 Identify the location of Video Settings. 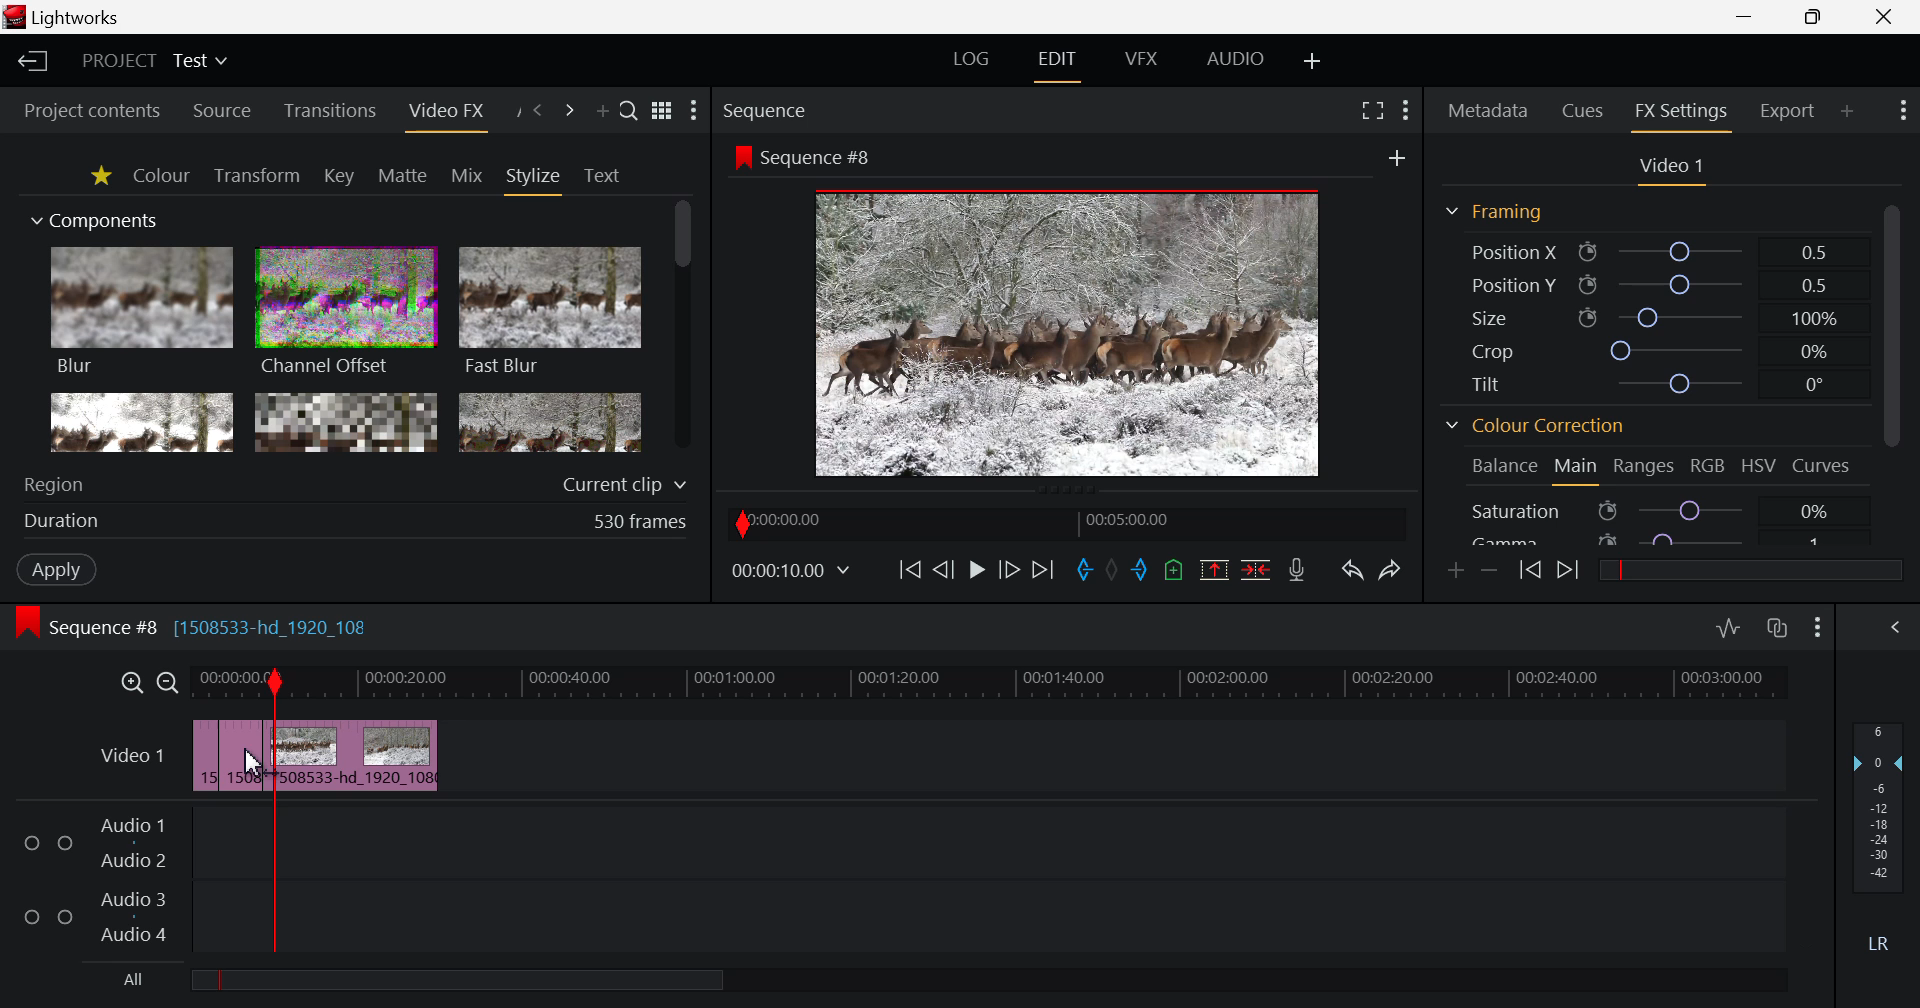
(1669, 169).